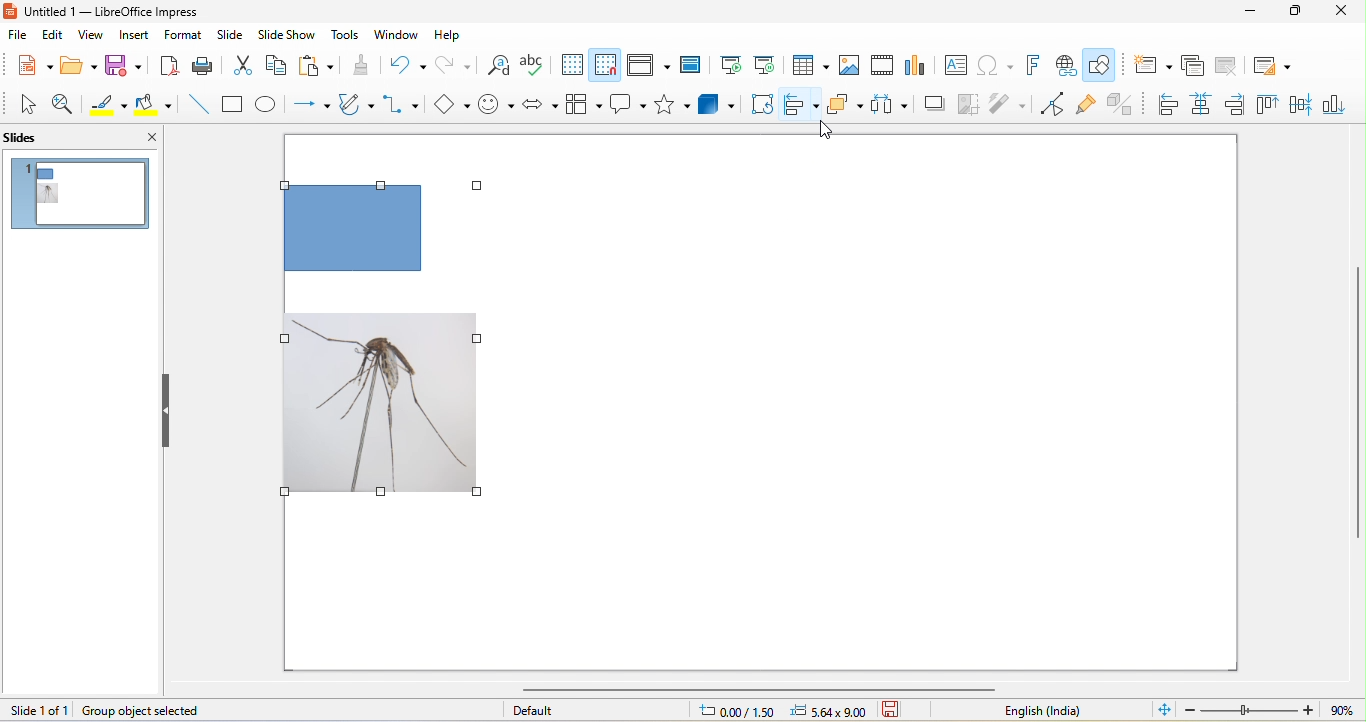 This screenshot has height=722, width=1366. What do you see at coordinates (500, 68) in the screenshot?
I see `find and replace` at bounding box center [500, 68].